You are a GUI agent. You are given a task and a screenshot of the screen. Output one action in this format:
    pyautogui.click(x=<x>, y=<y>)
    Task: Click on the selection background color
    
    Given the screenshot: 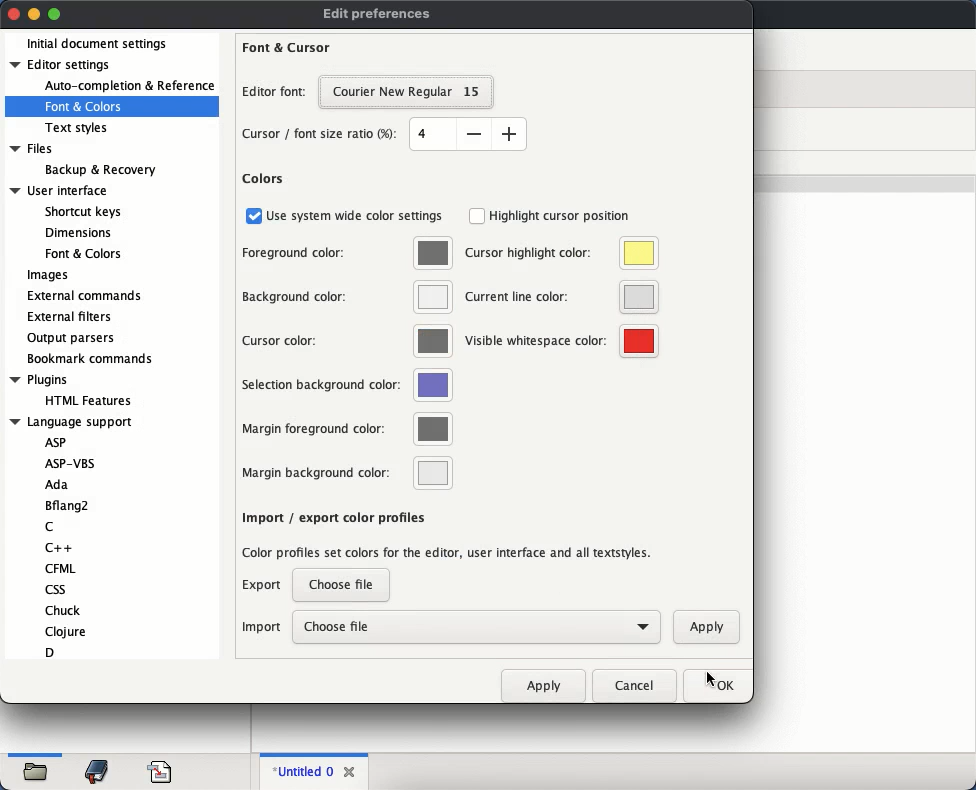 What is the action you would take?
    pyautogui.click(x=345, y=385)
    